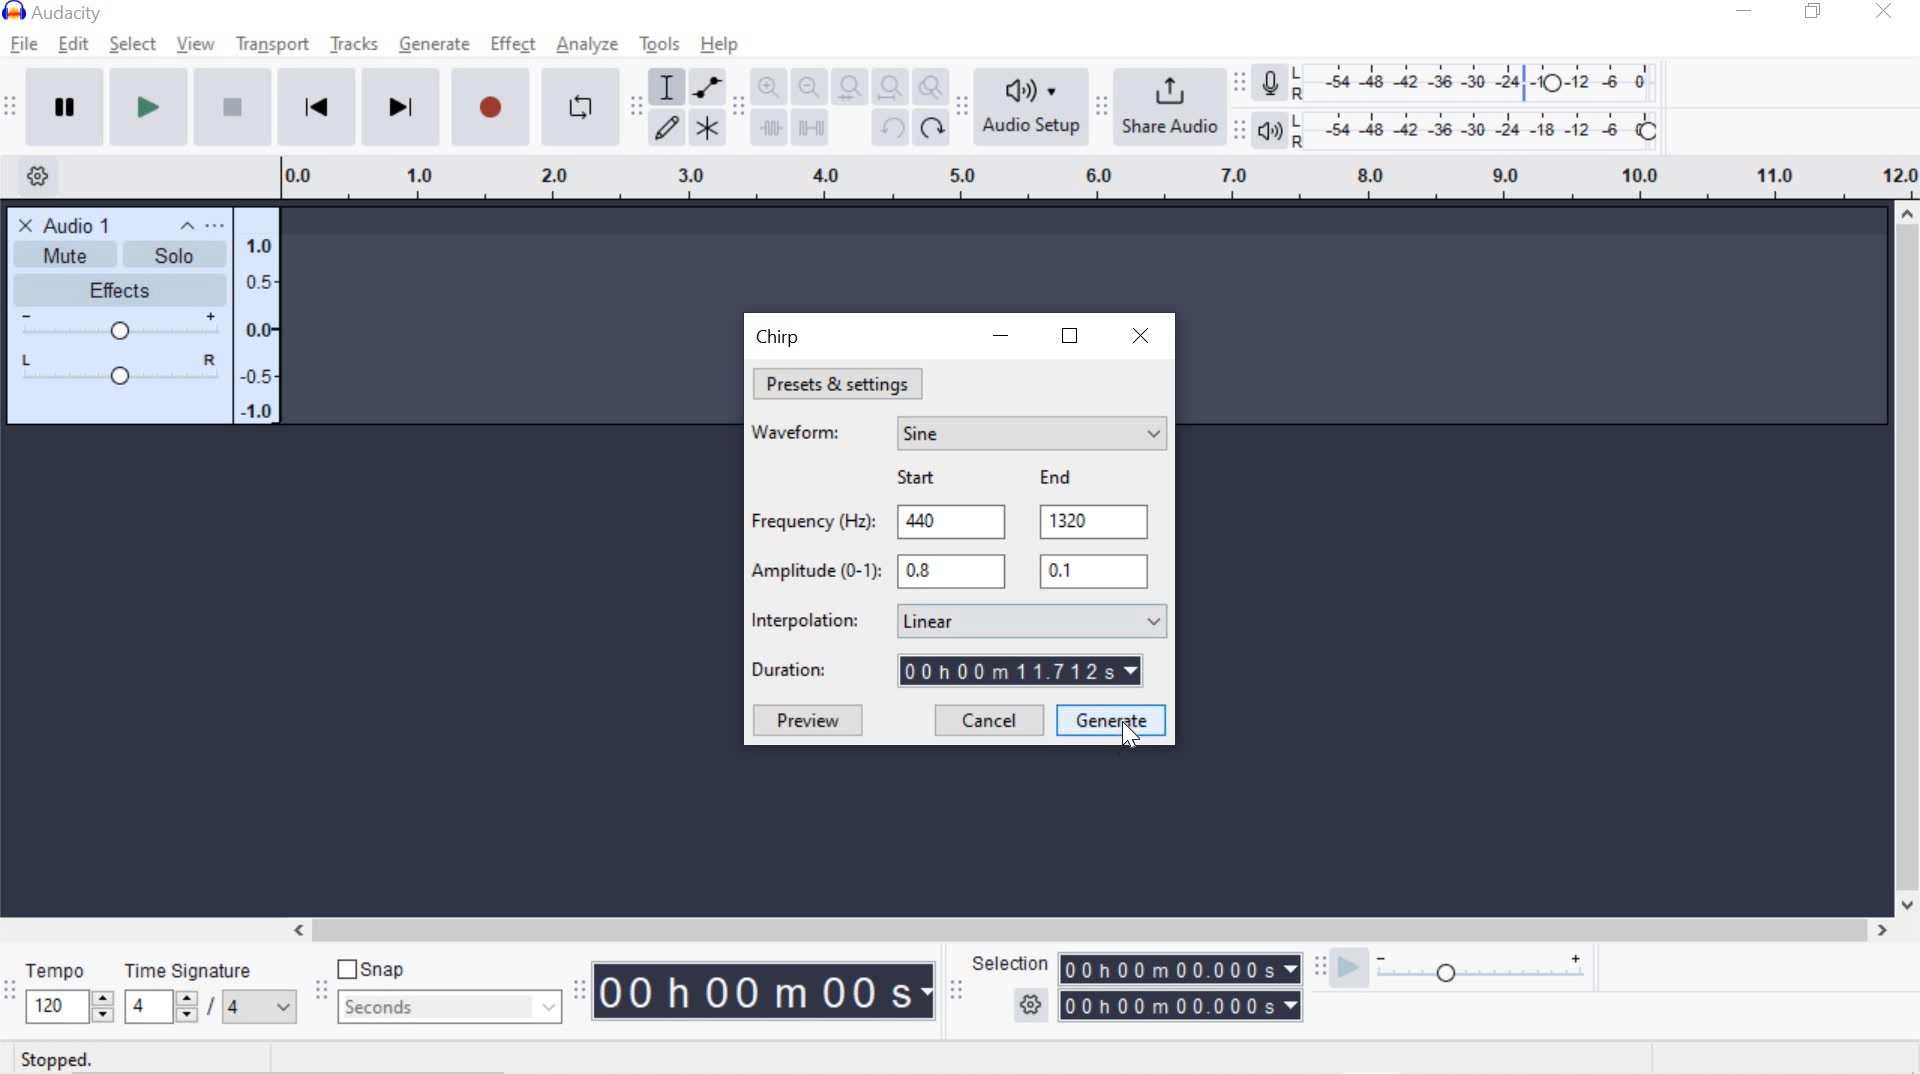 The image size is (1920, 1074). Describe the element at coordinates (668, 129) in the screenshot. I see `Draw tool` at that location.